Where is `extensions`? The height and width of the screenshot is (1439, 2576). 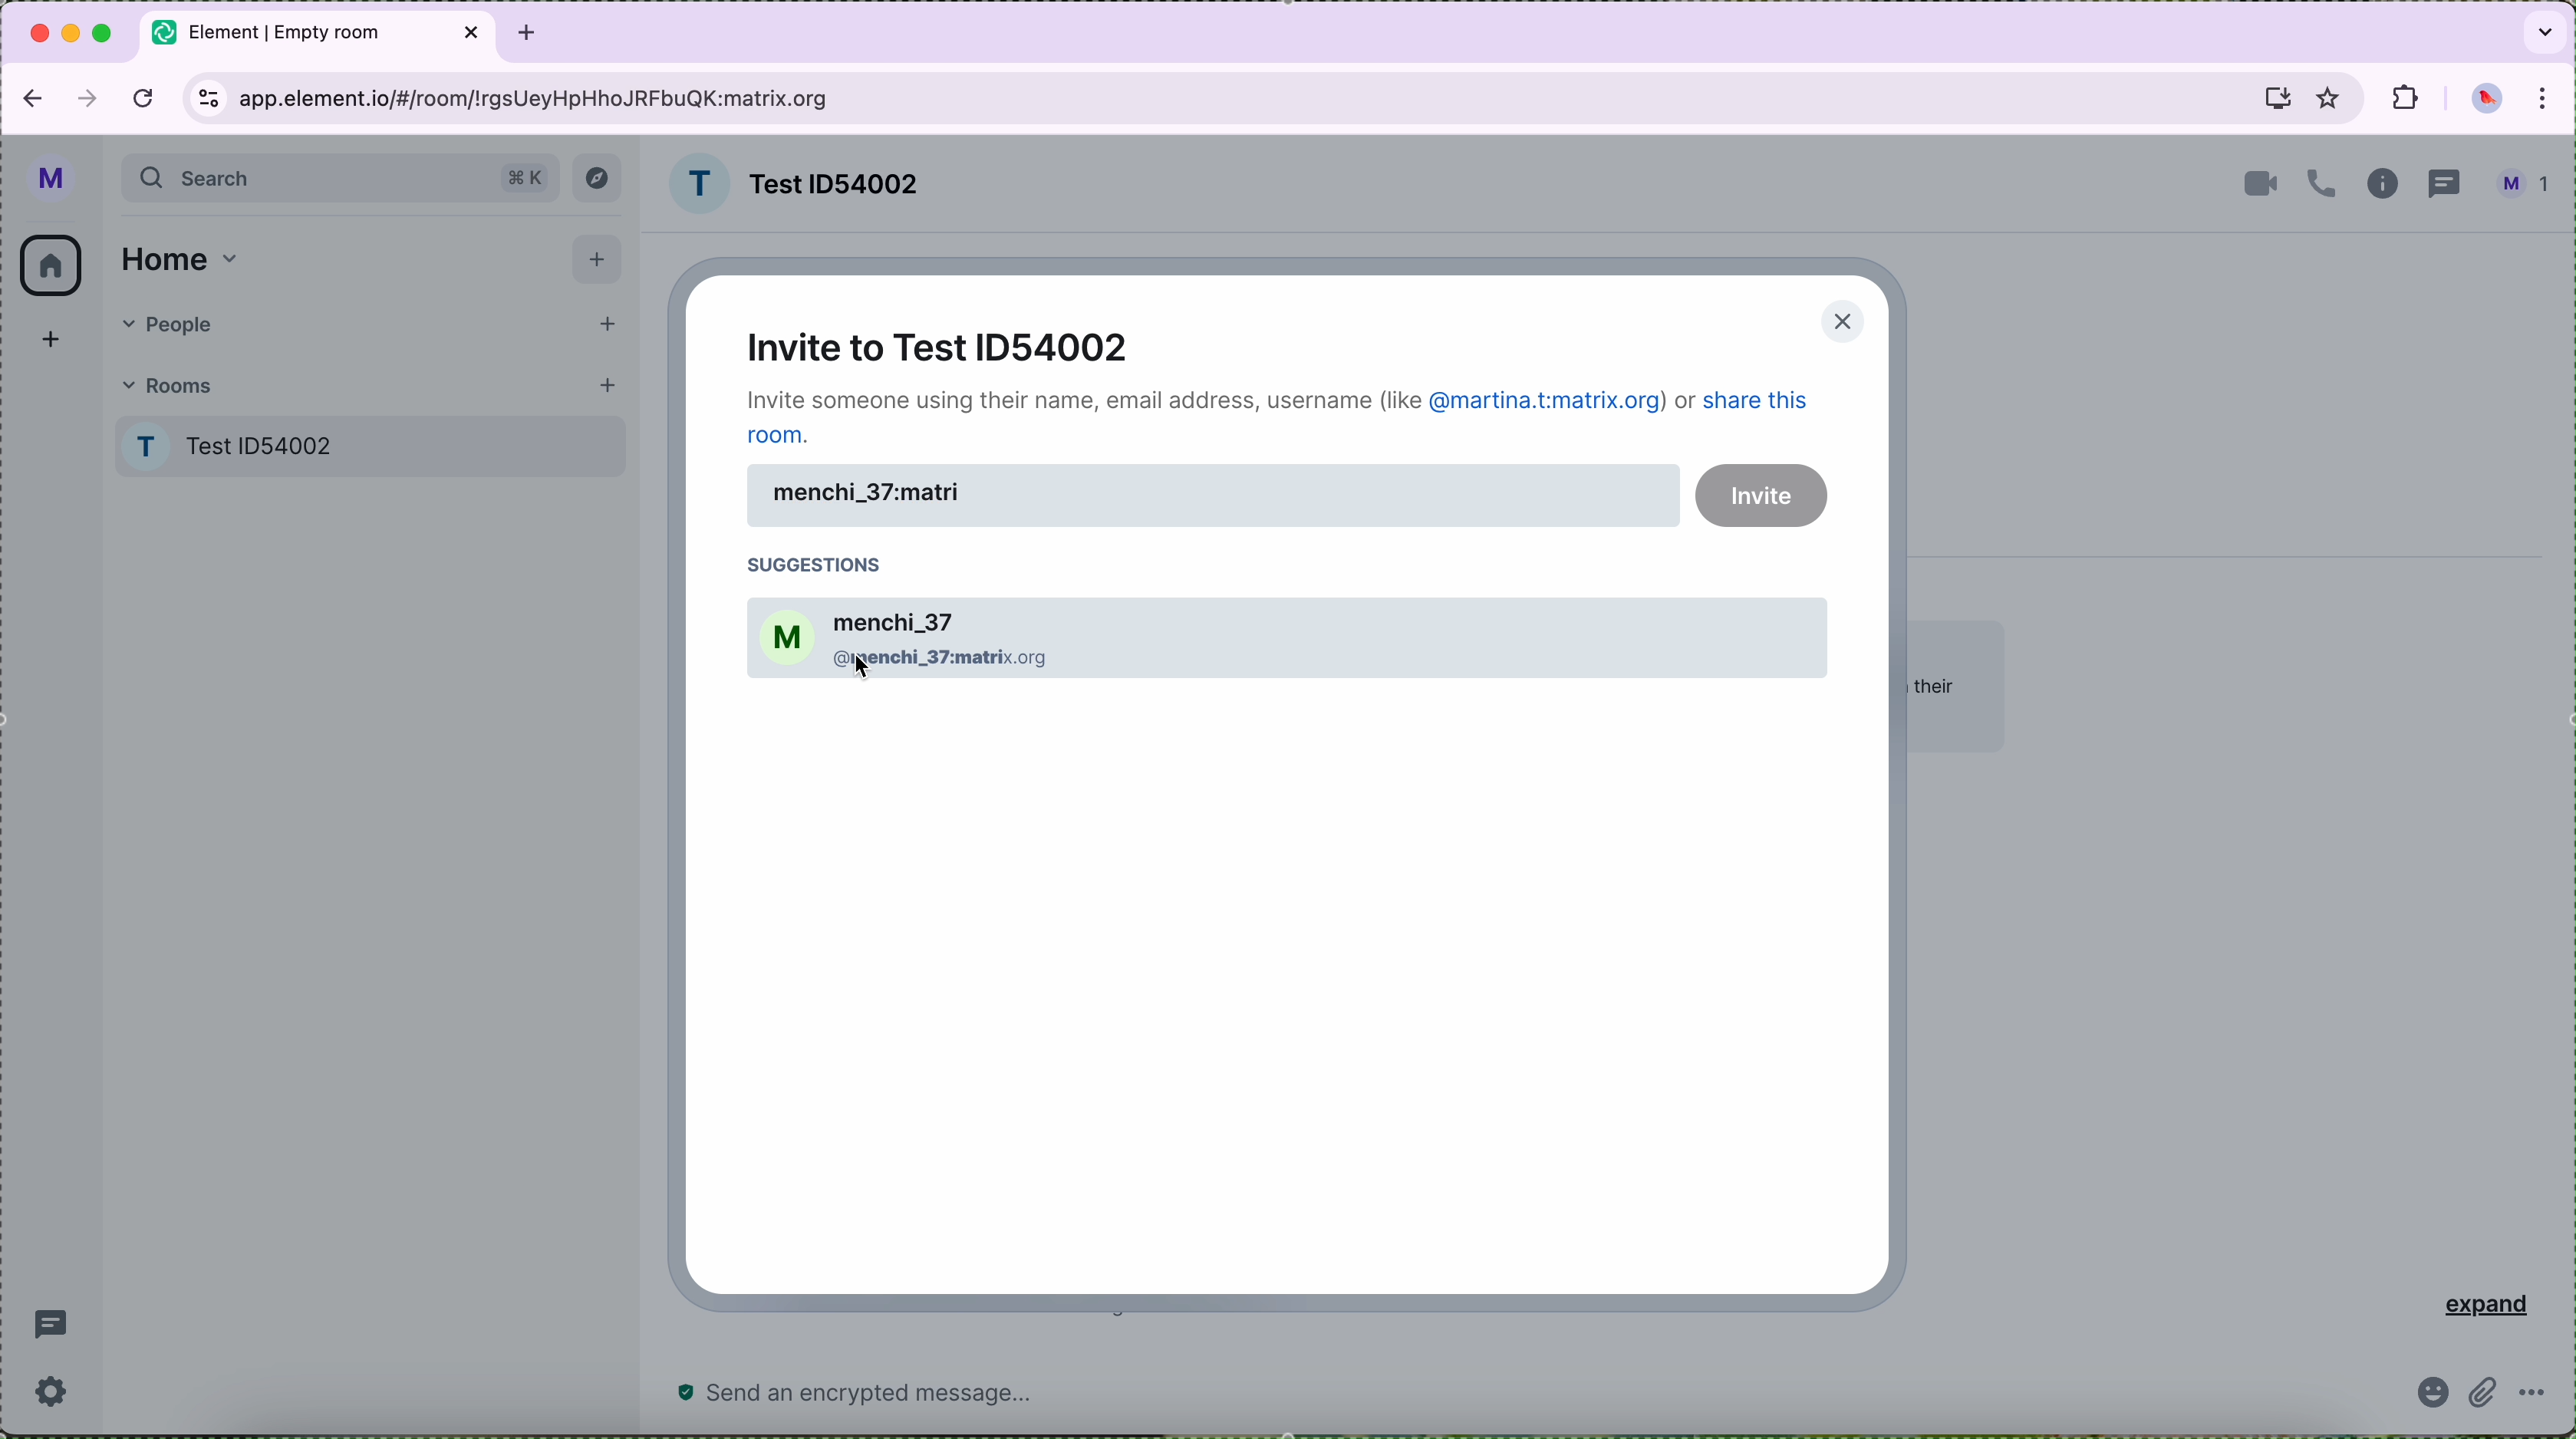 extensions is located at coordinates (2405, 99).